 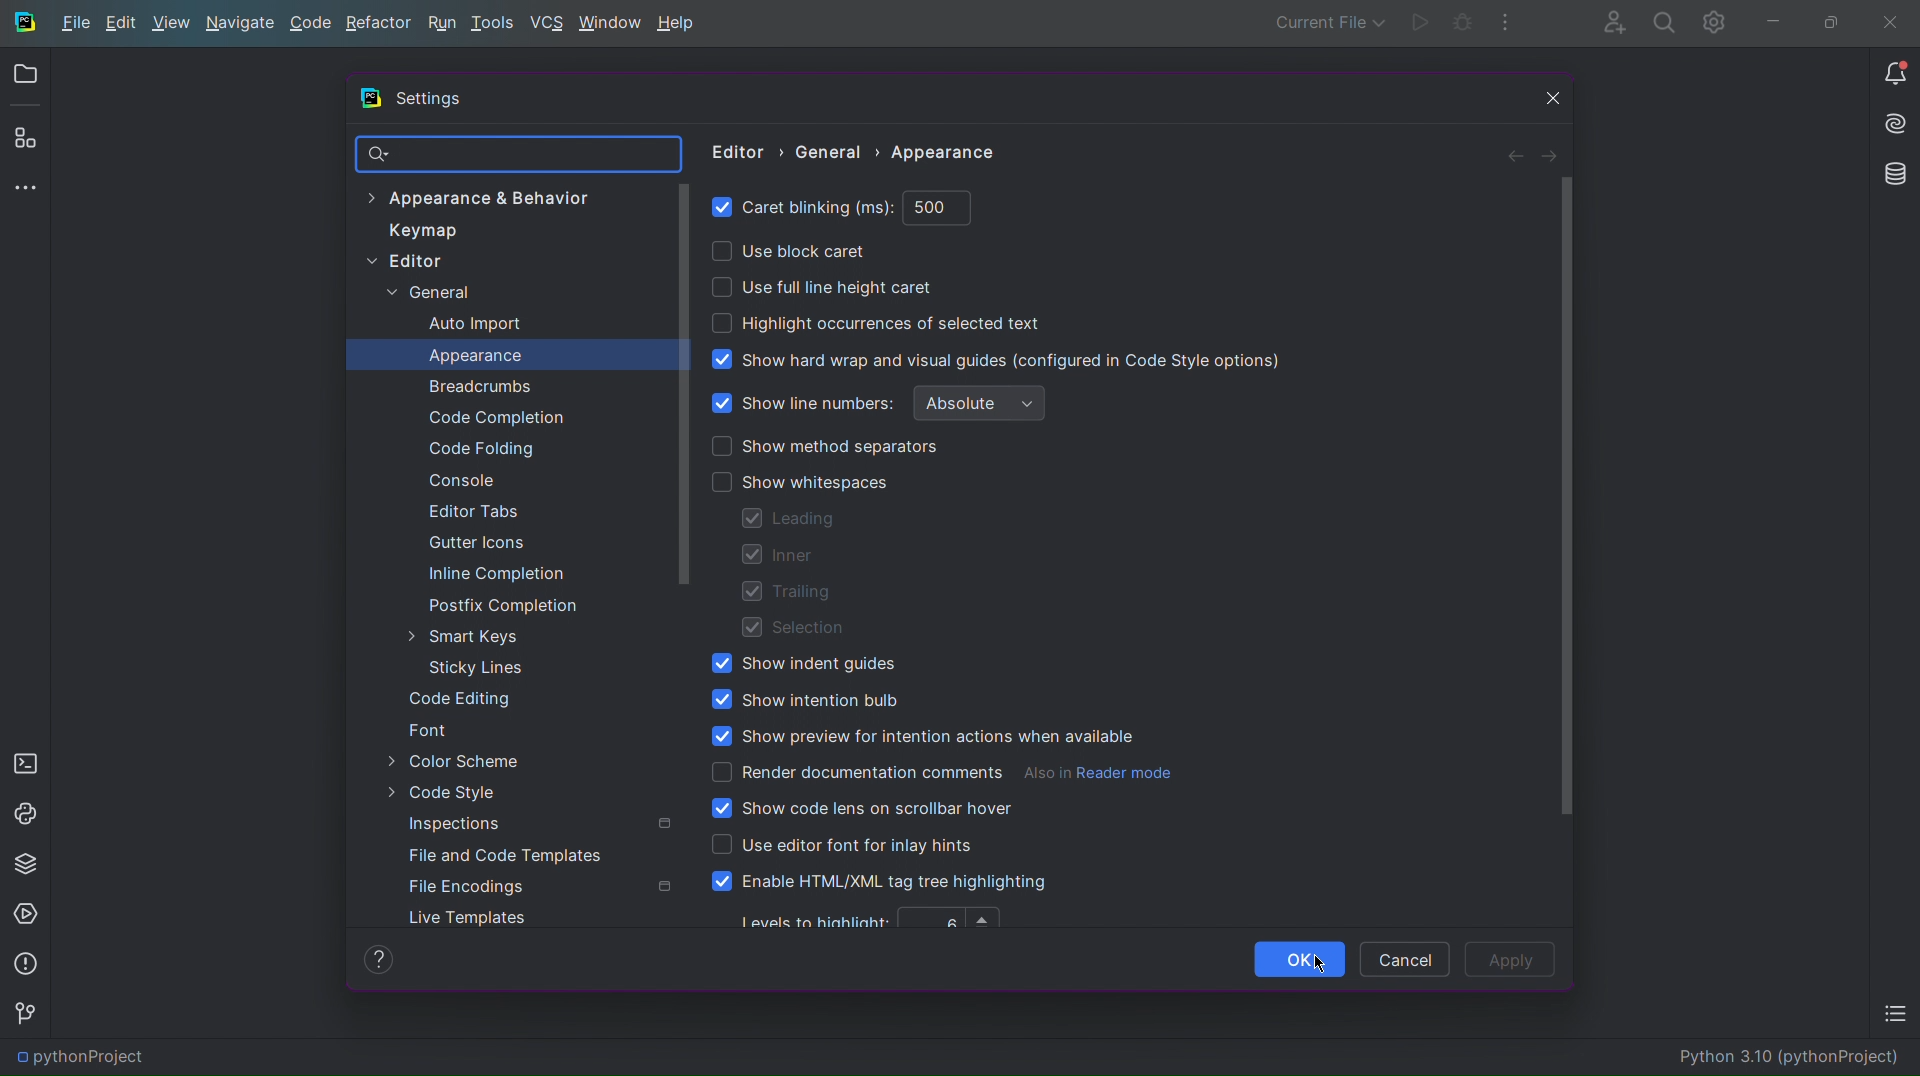 What do you see at coordinates (1891, 174) in the screenshot?
I see `Databases` at bounding box center [1891, 174].